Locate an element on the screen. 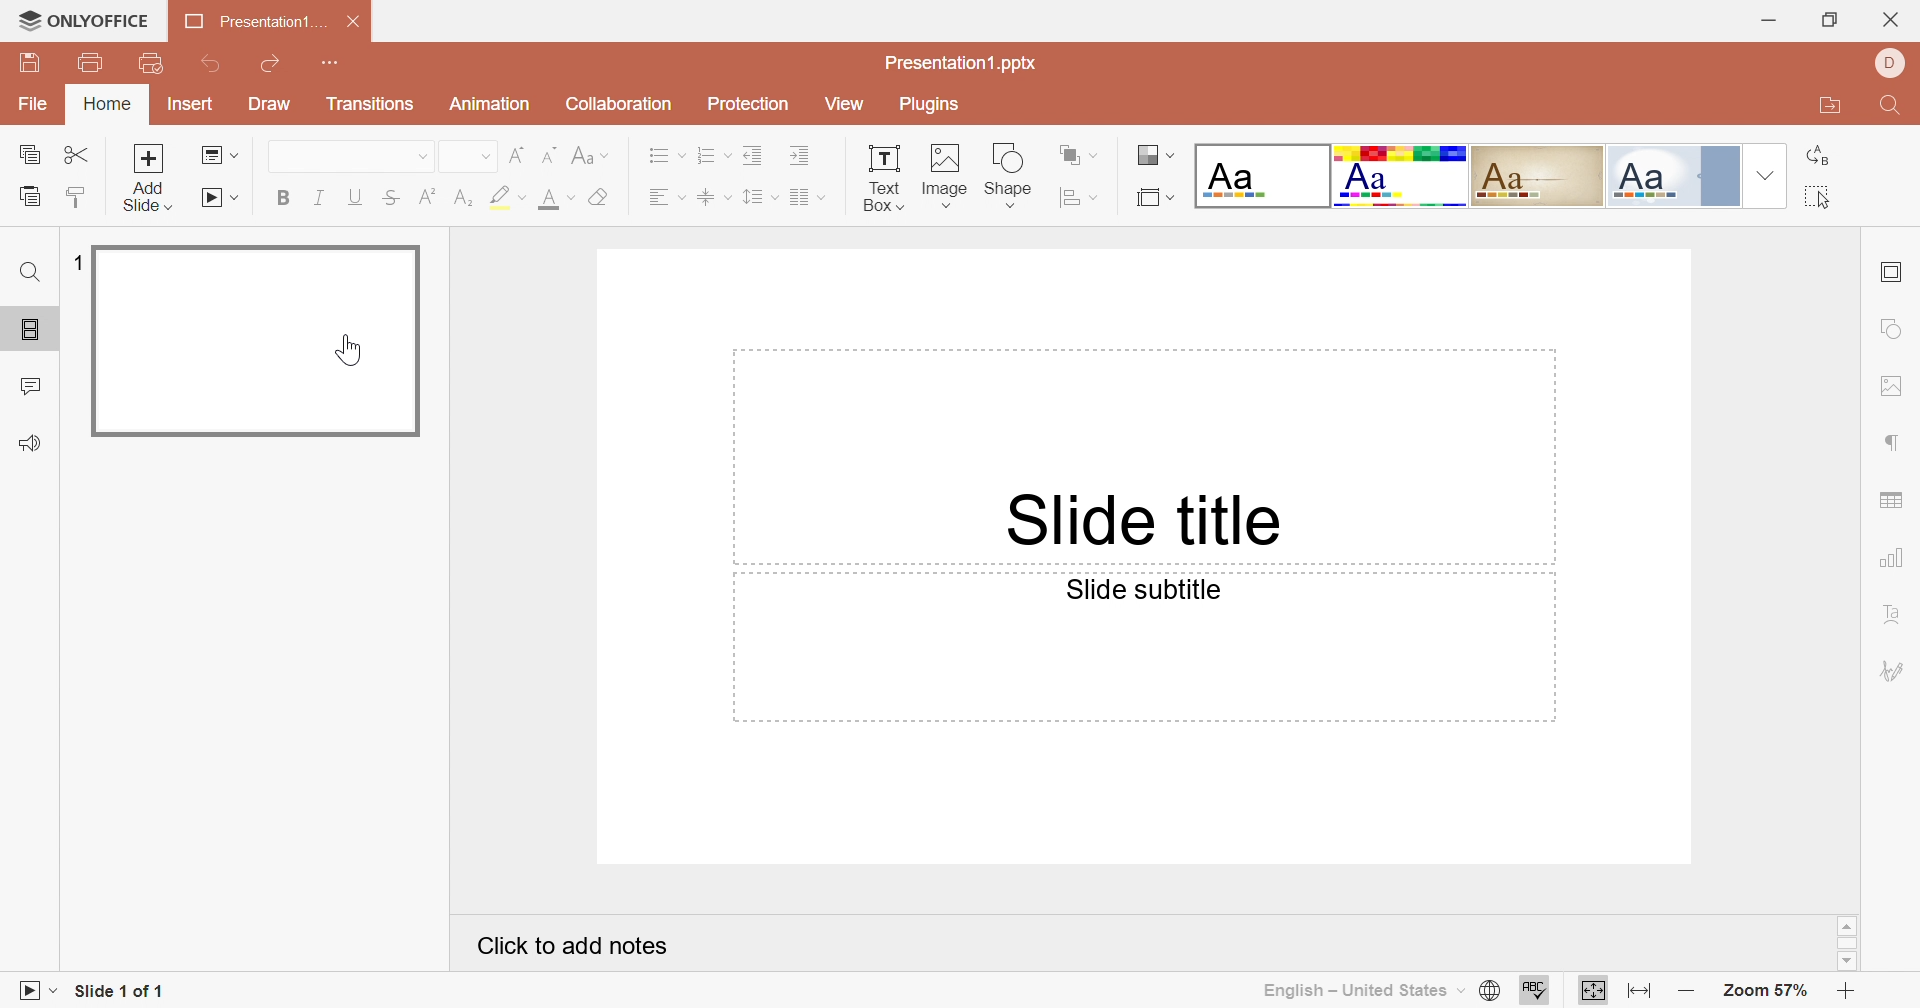  Highlight color is located at coordinates (497, 194).